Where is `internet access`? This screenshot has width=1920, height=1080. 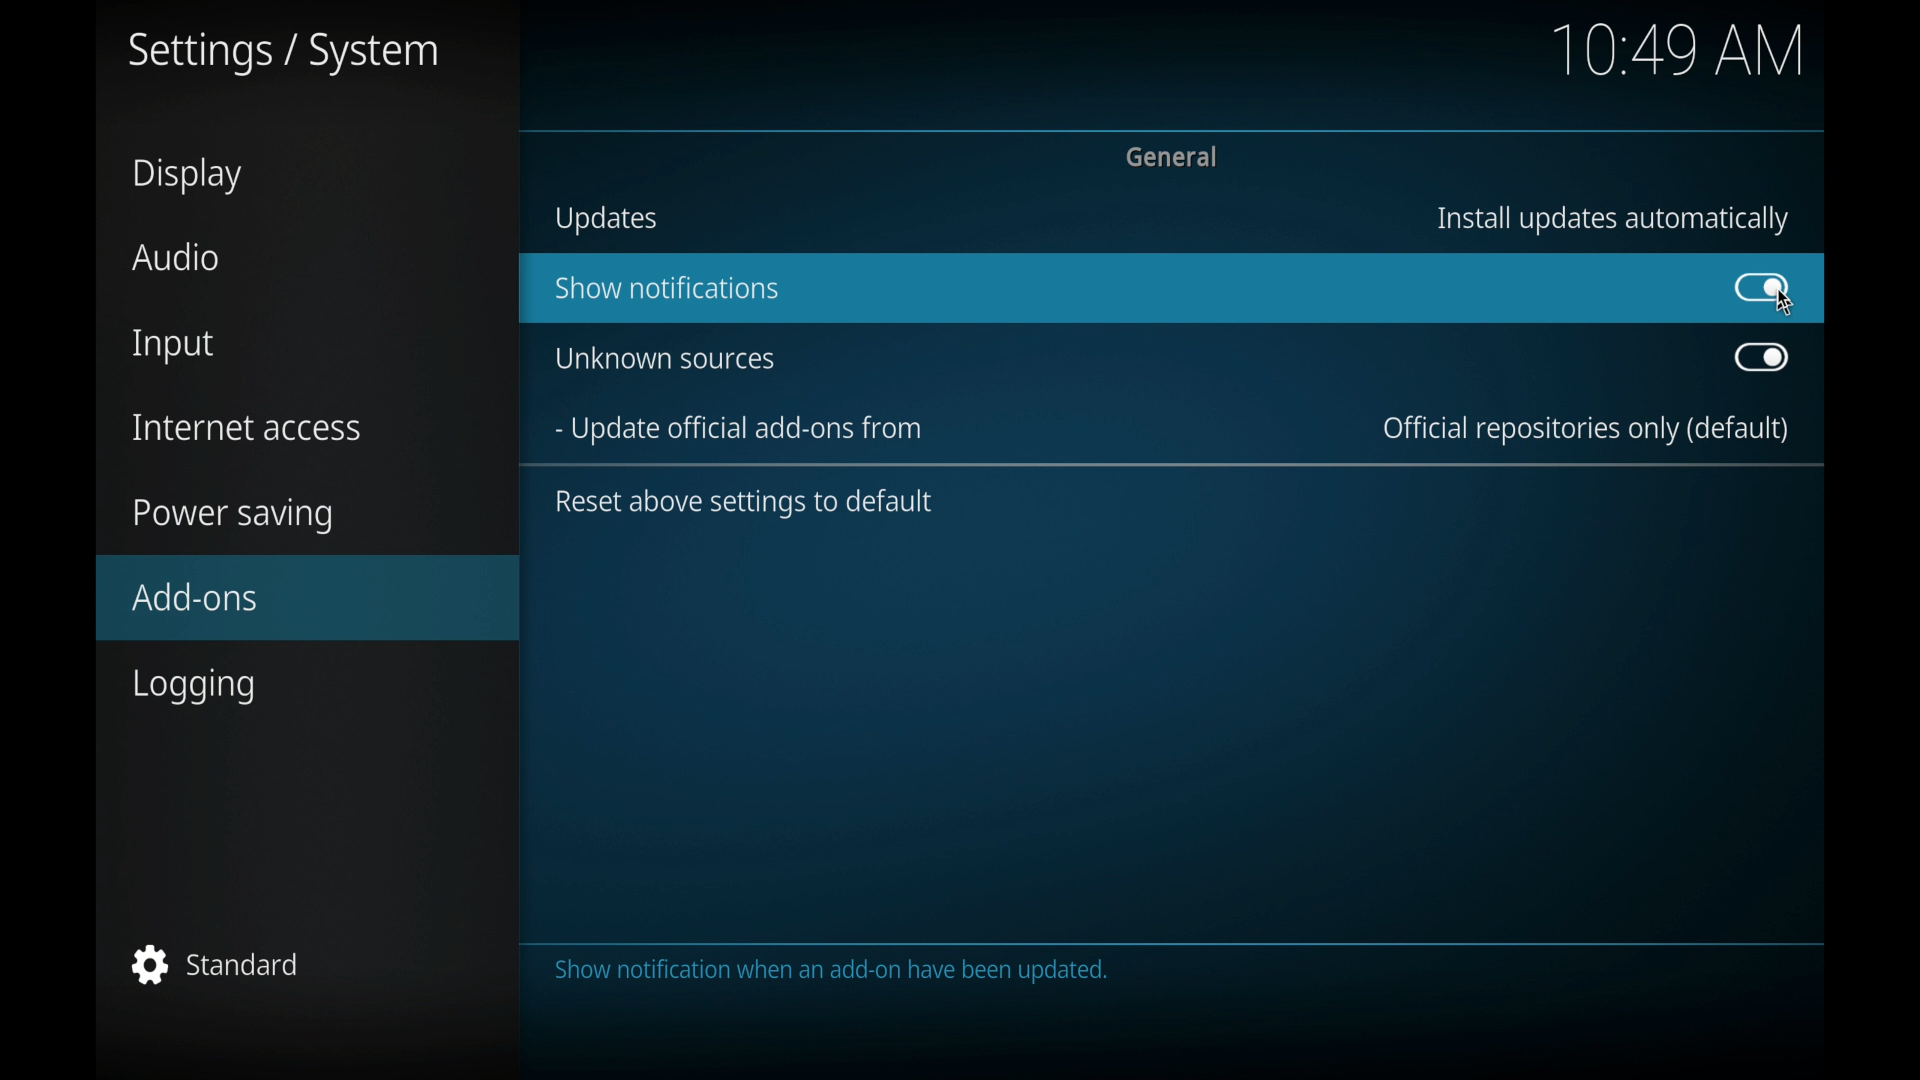
internet access is located at coordinates (248, 428).